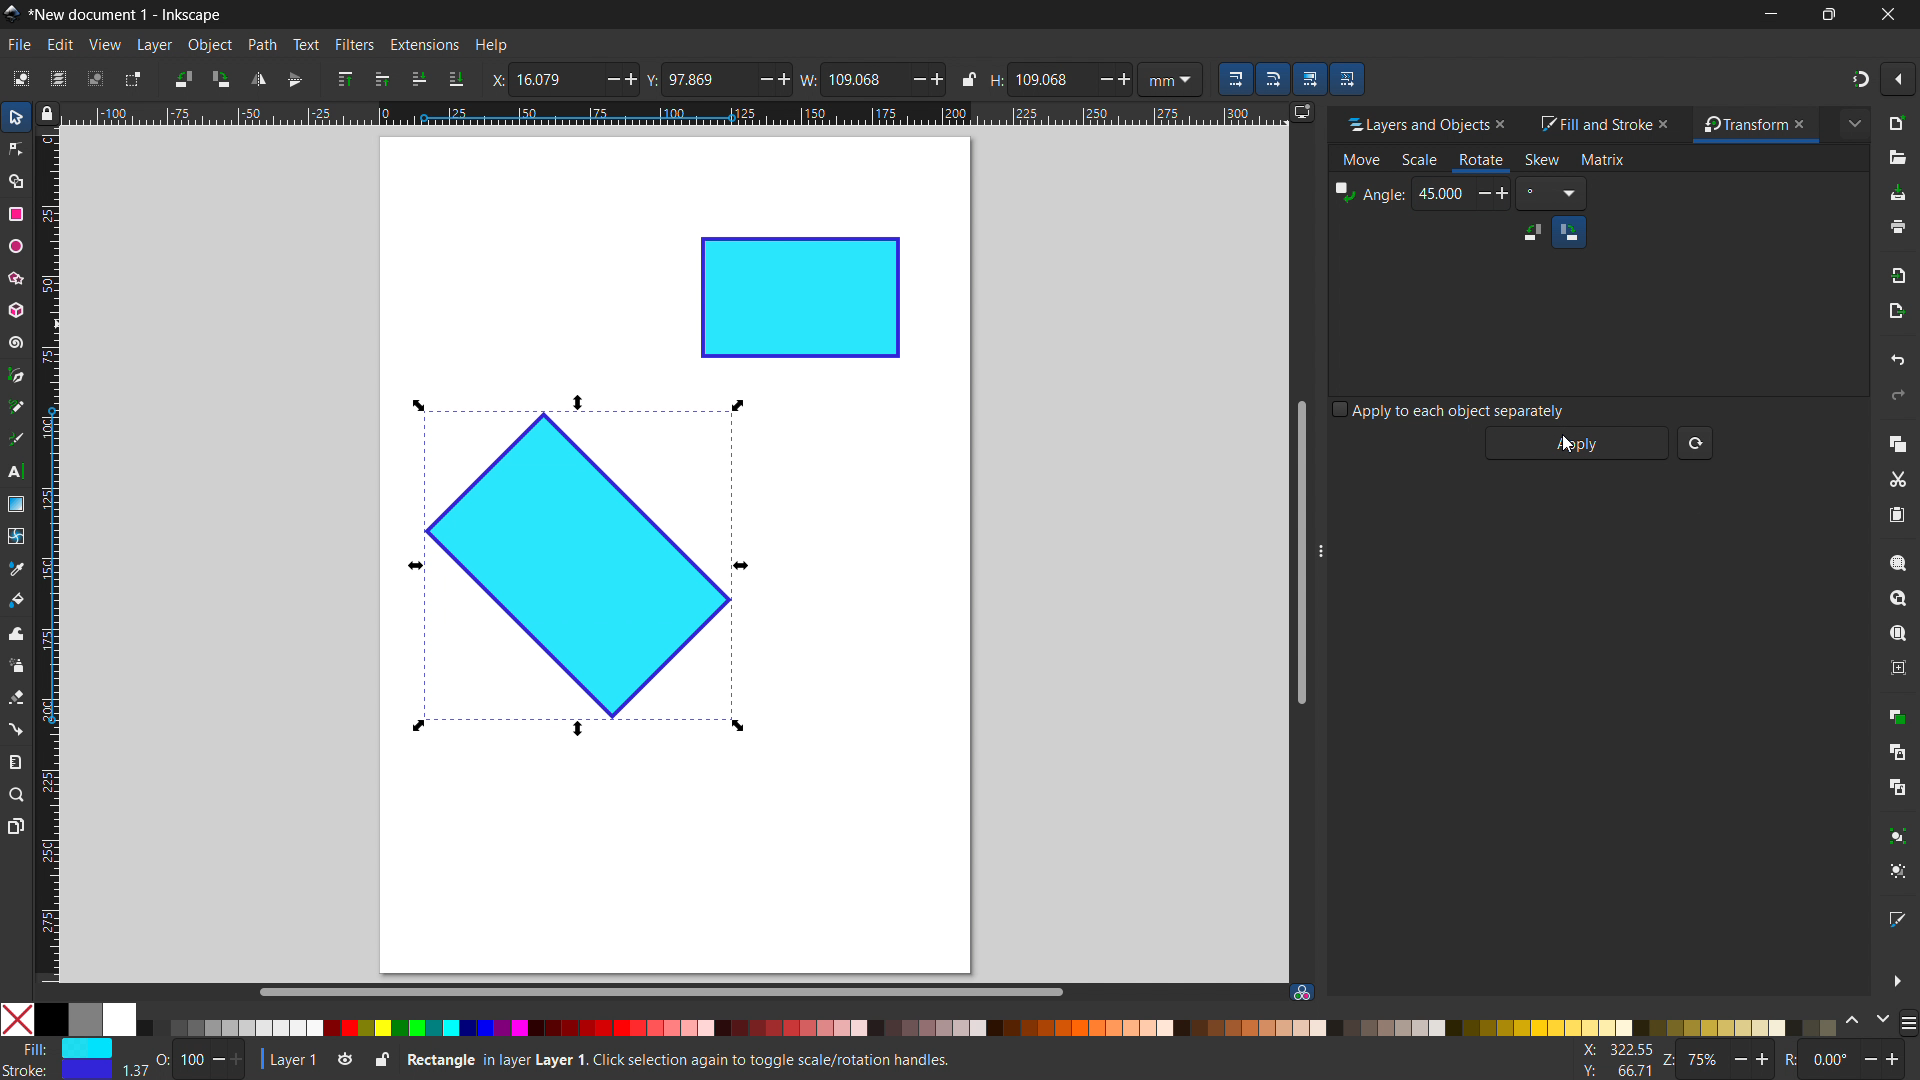 The width and height of the screenshot is (1920, 1080). What do you see at coordinates (936, 78) in the screenshot?
I see `Add/ increase` at bounding box center [936, 78].